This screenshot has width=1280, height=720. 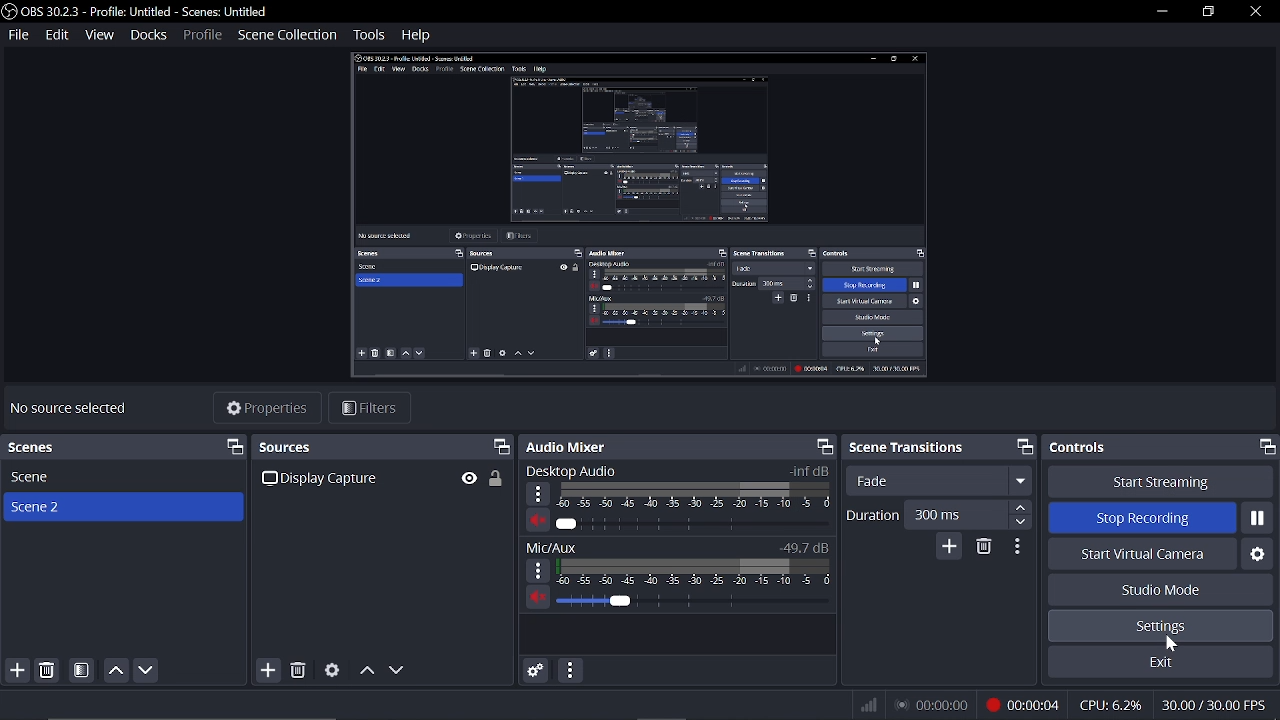 I want to click on add scene filter, so click(x=82, y=671).